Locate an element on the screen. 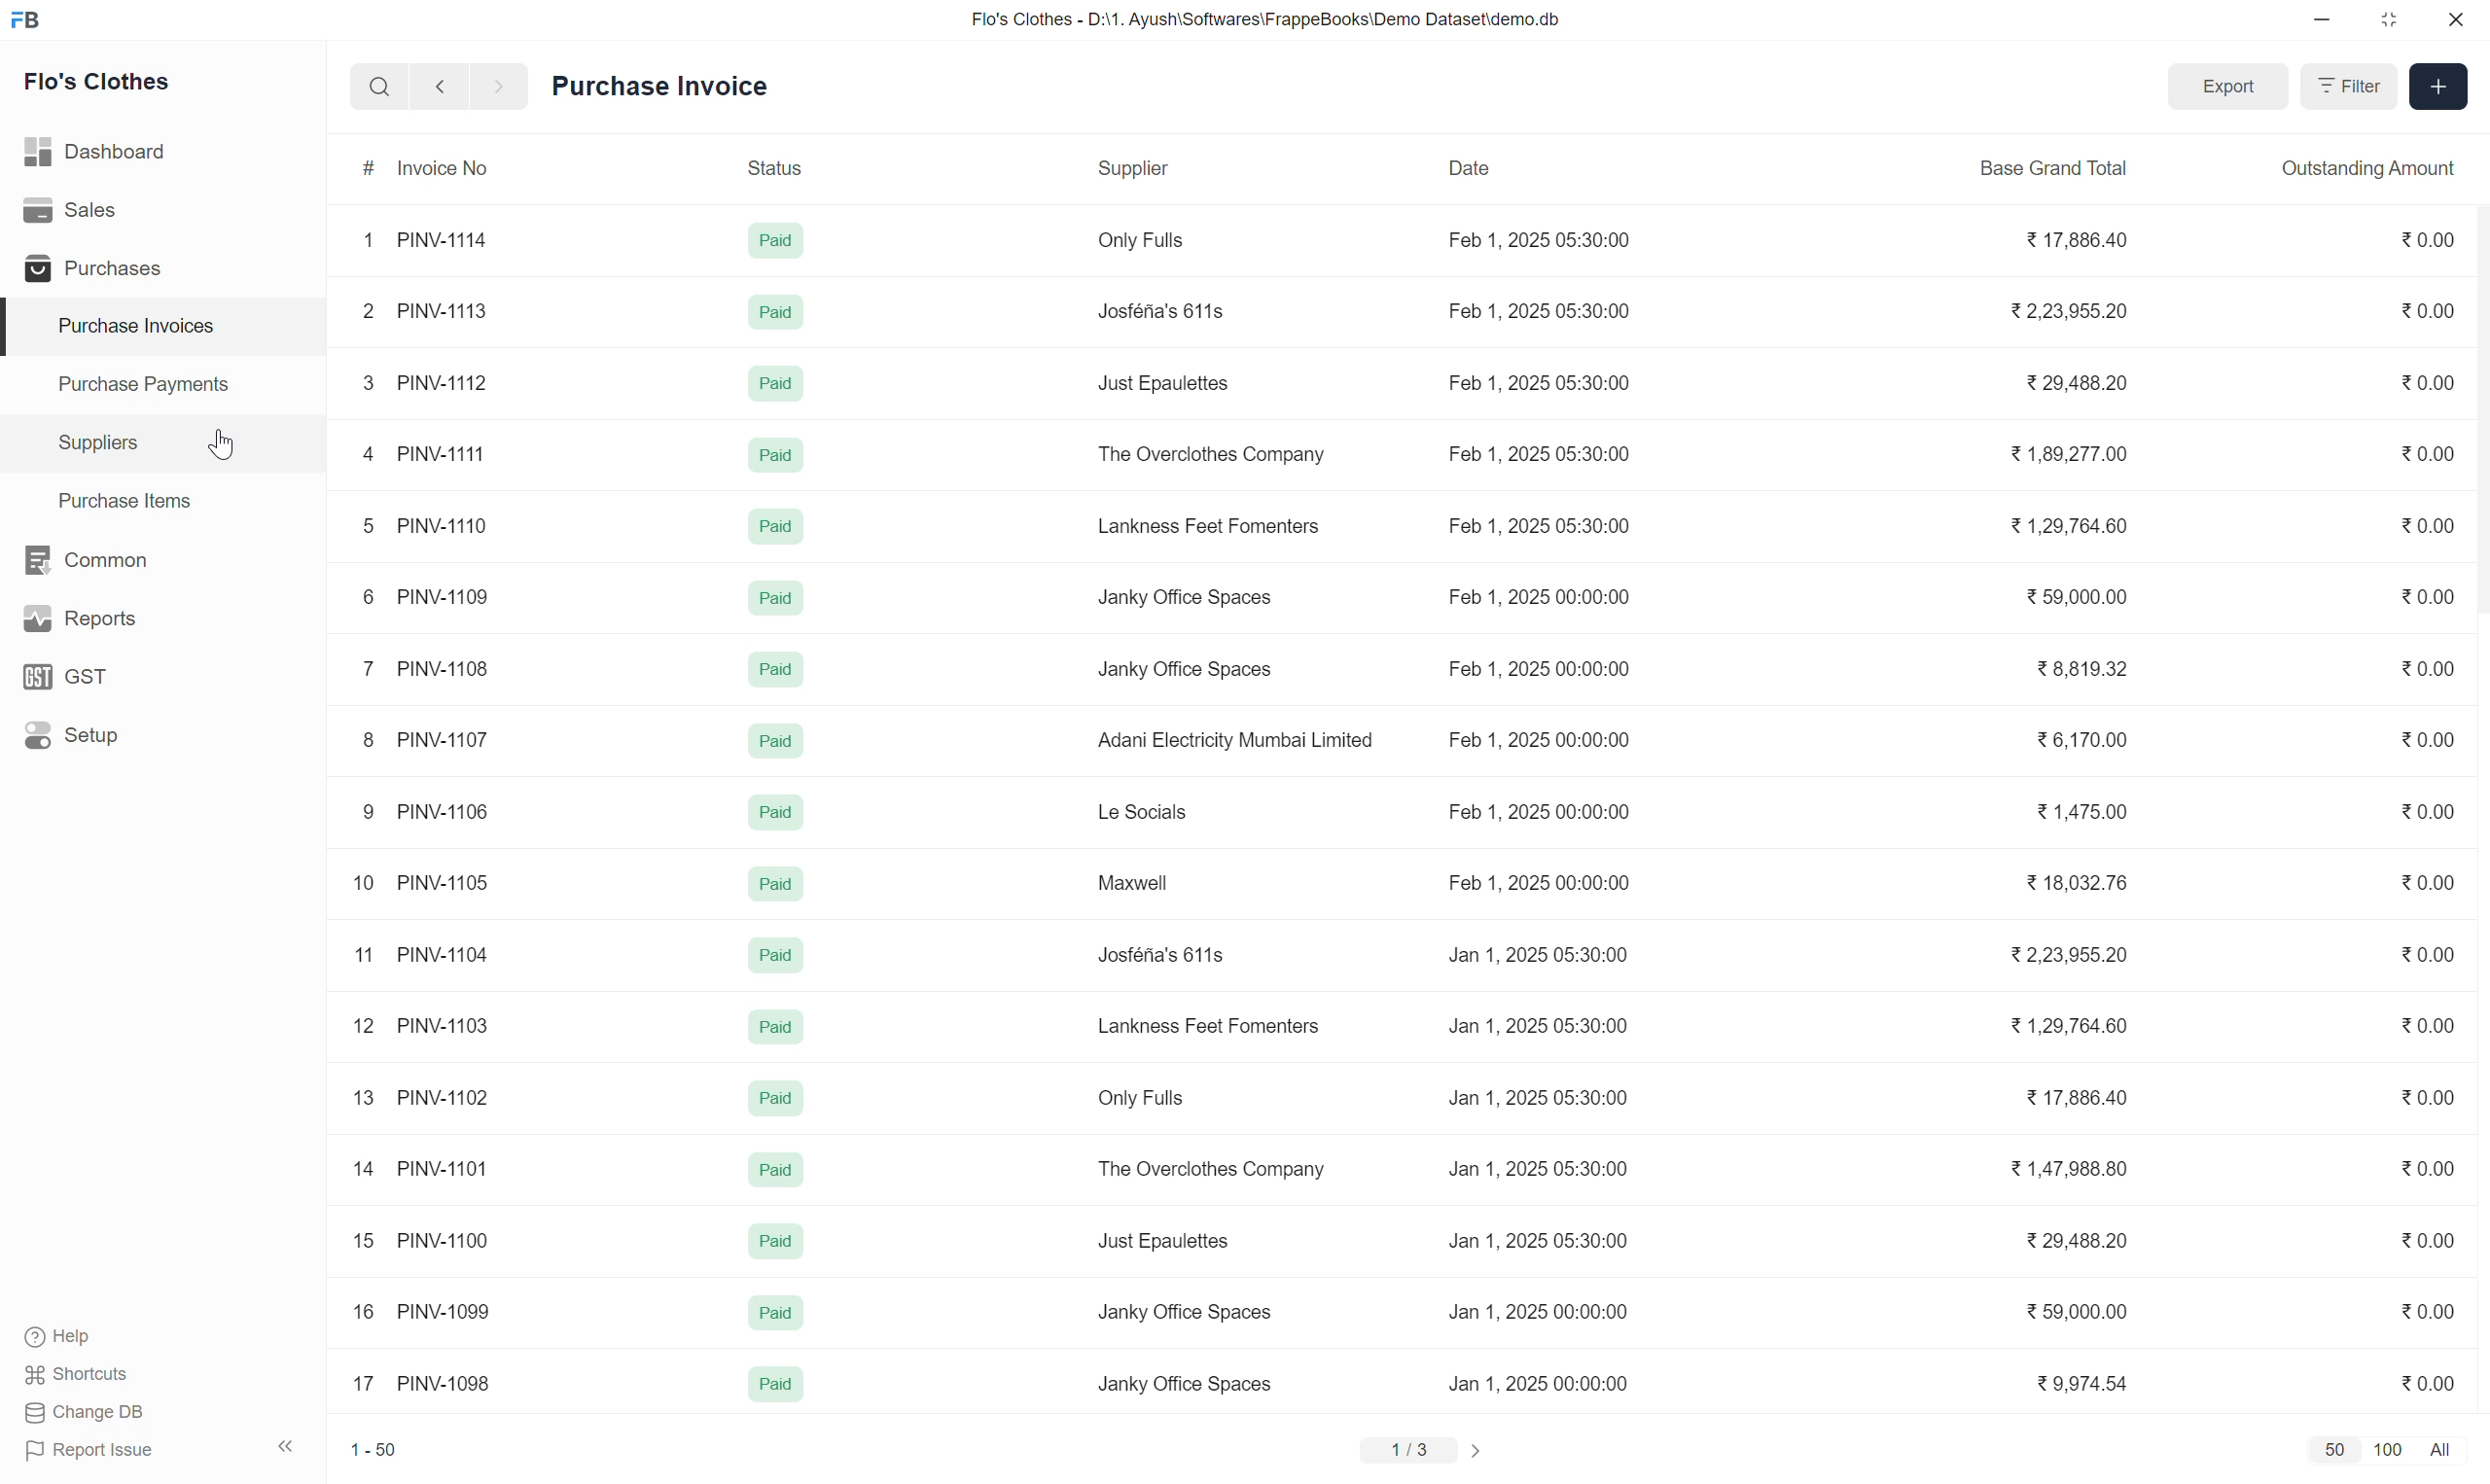  0.00 is located at coordinates (2429, 1241).